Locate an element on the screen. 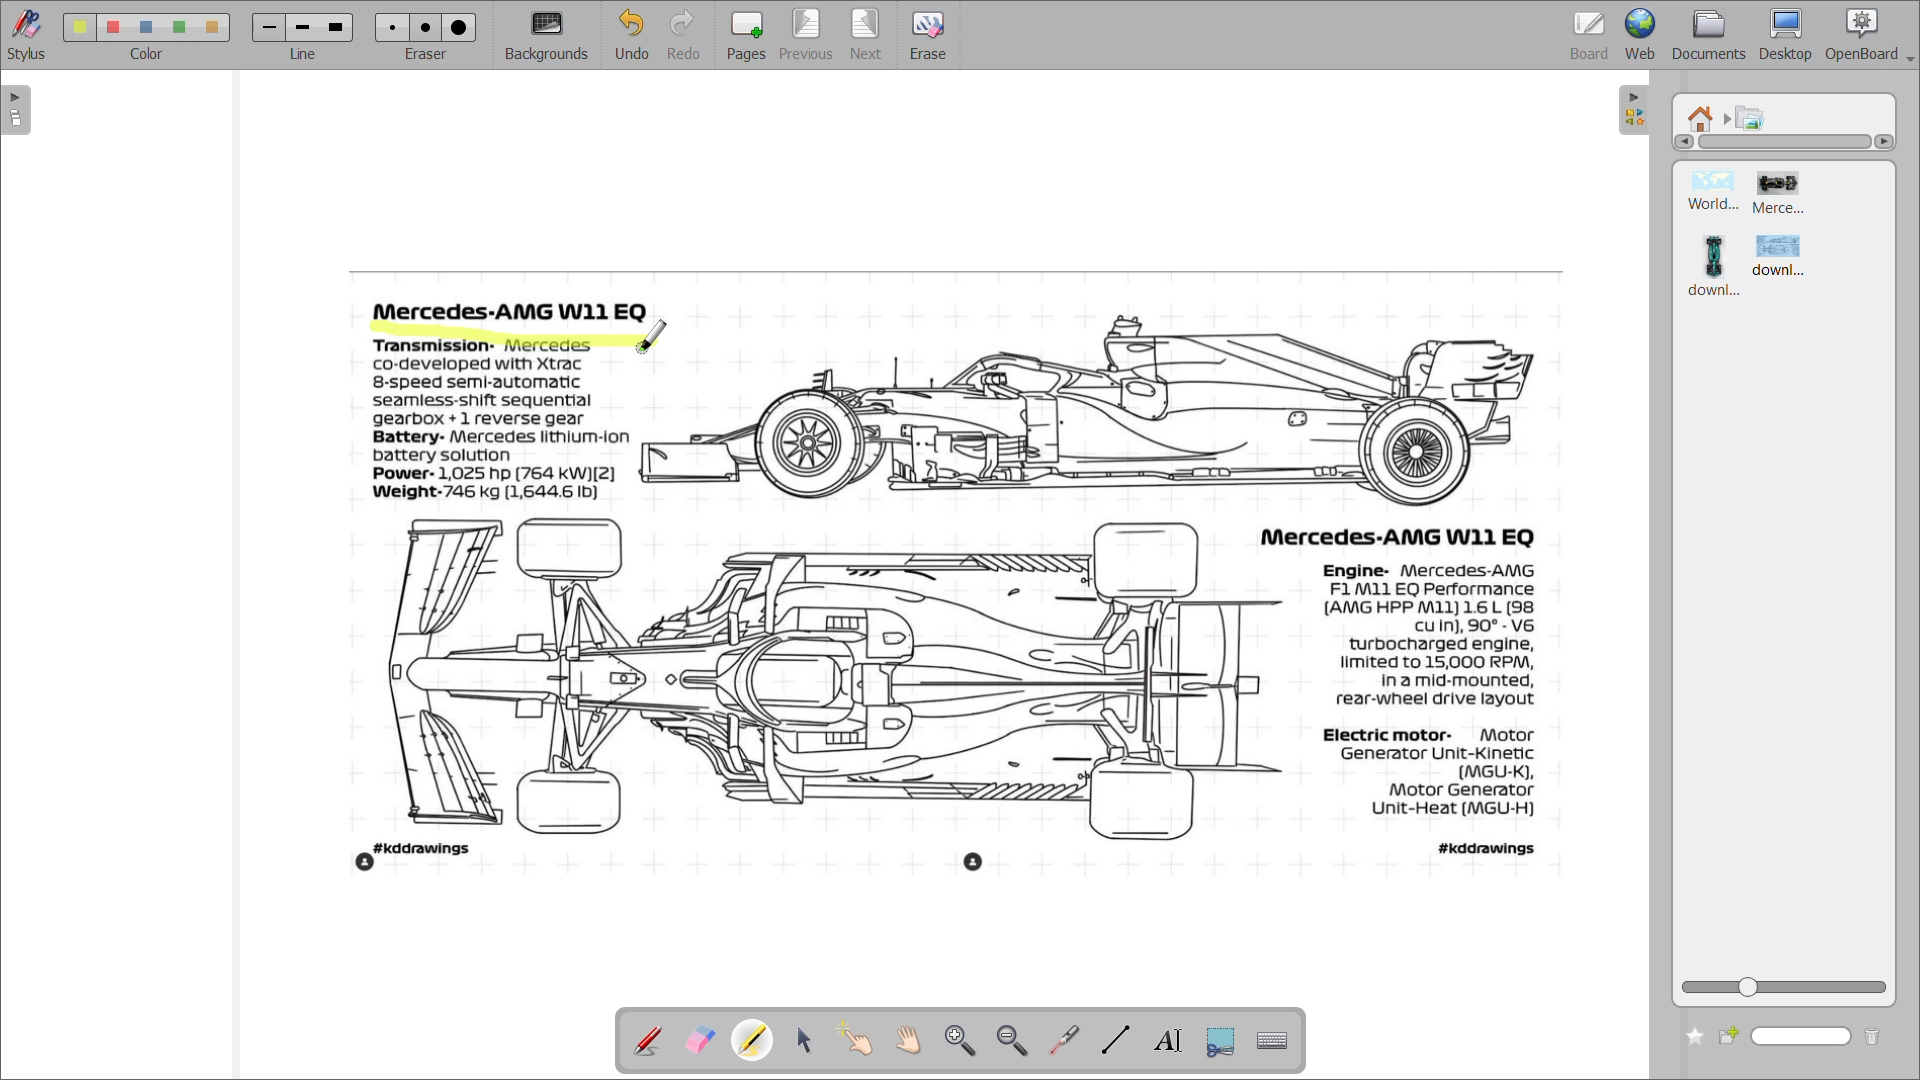  openboard is located at coordinates (1871, 35).